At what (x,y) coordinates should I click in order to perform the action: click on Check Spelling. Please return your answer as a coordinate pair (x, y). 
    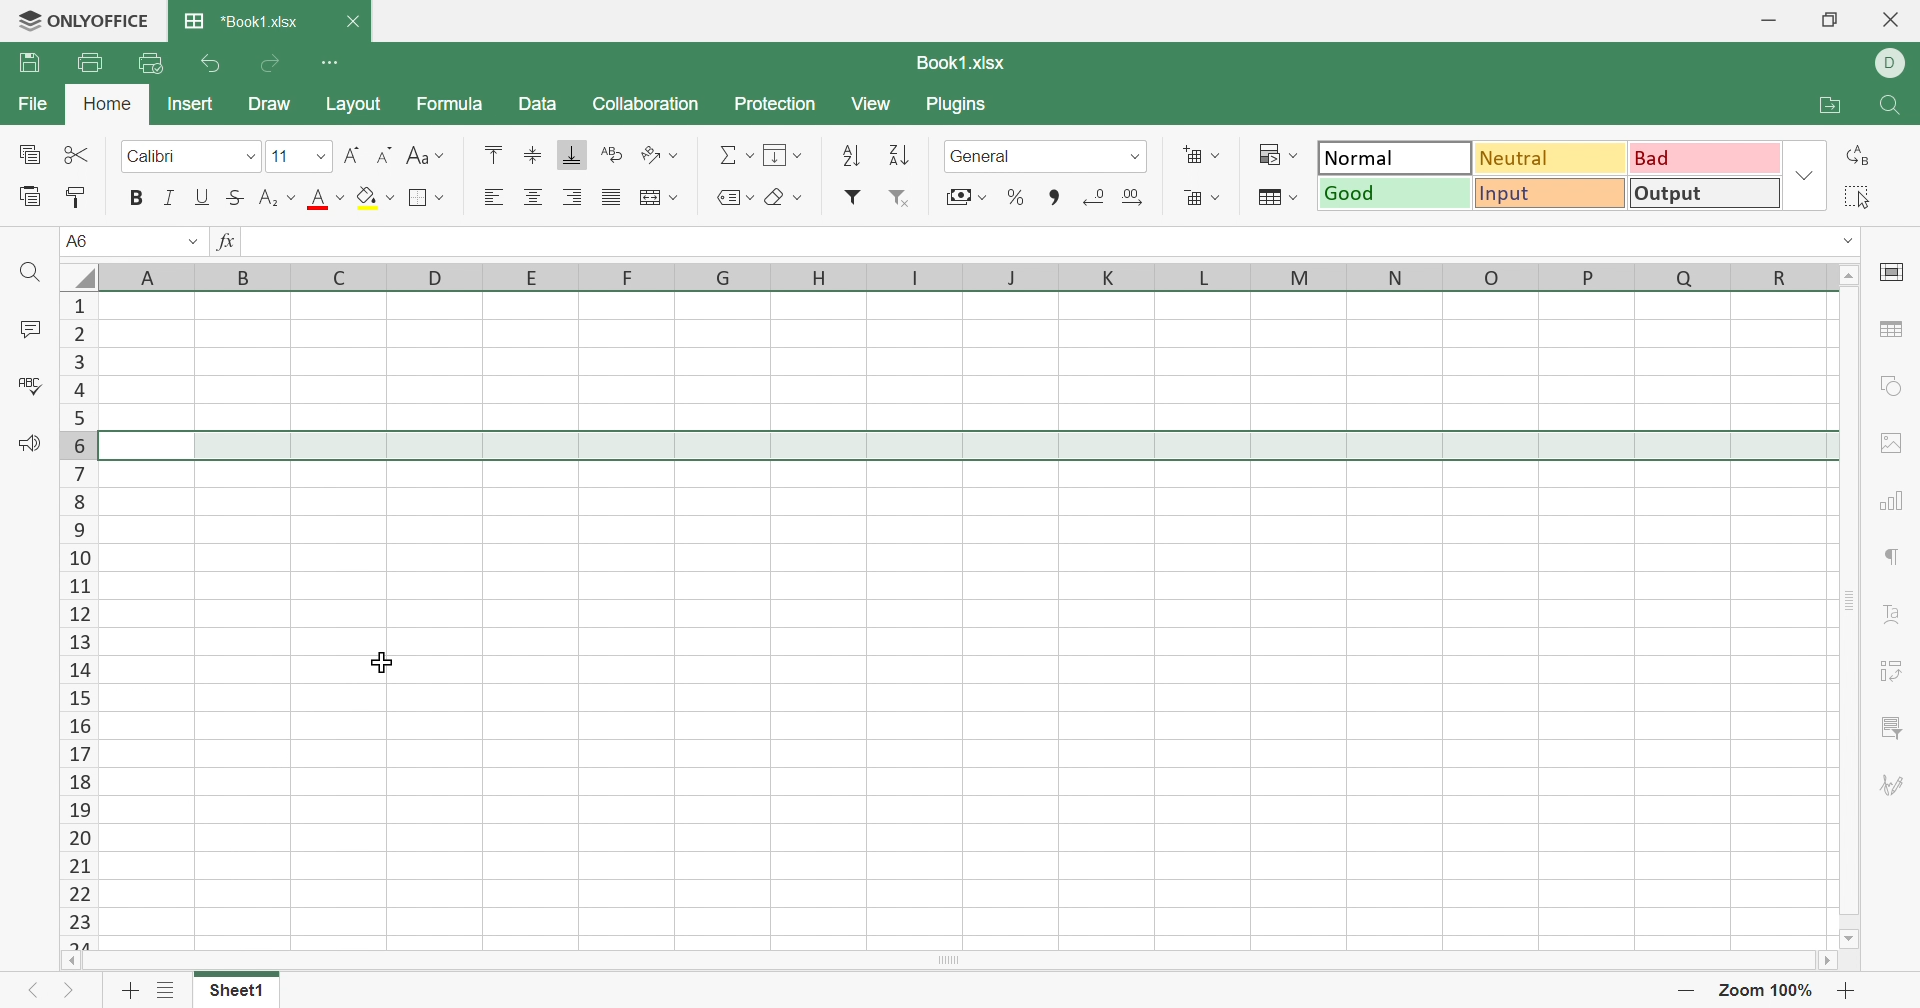
    Looking at the image, I should click on (34, 386).